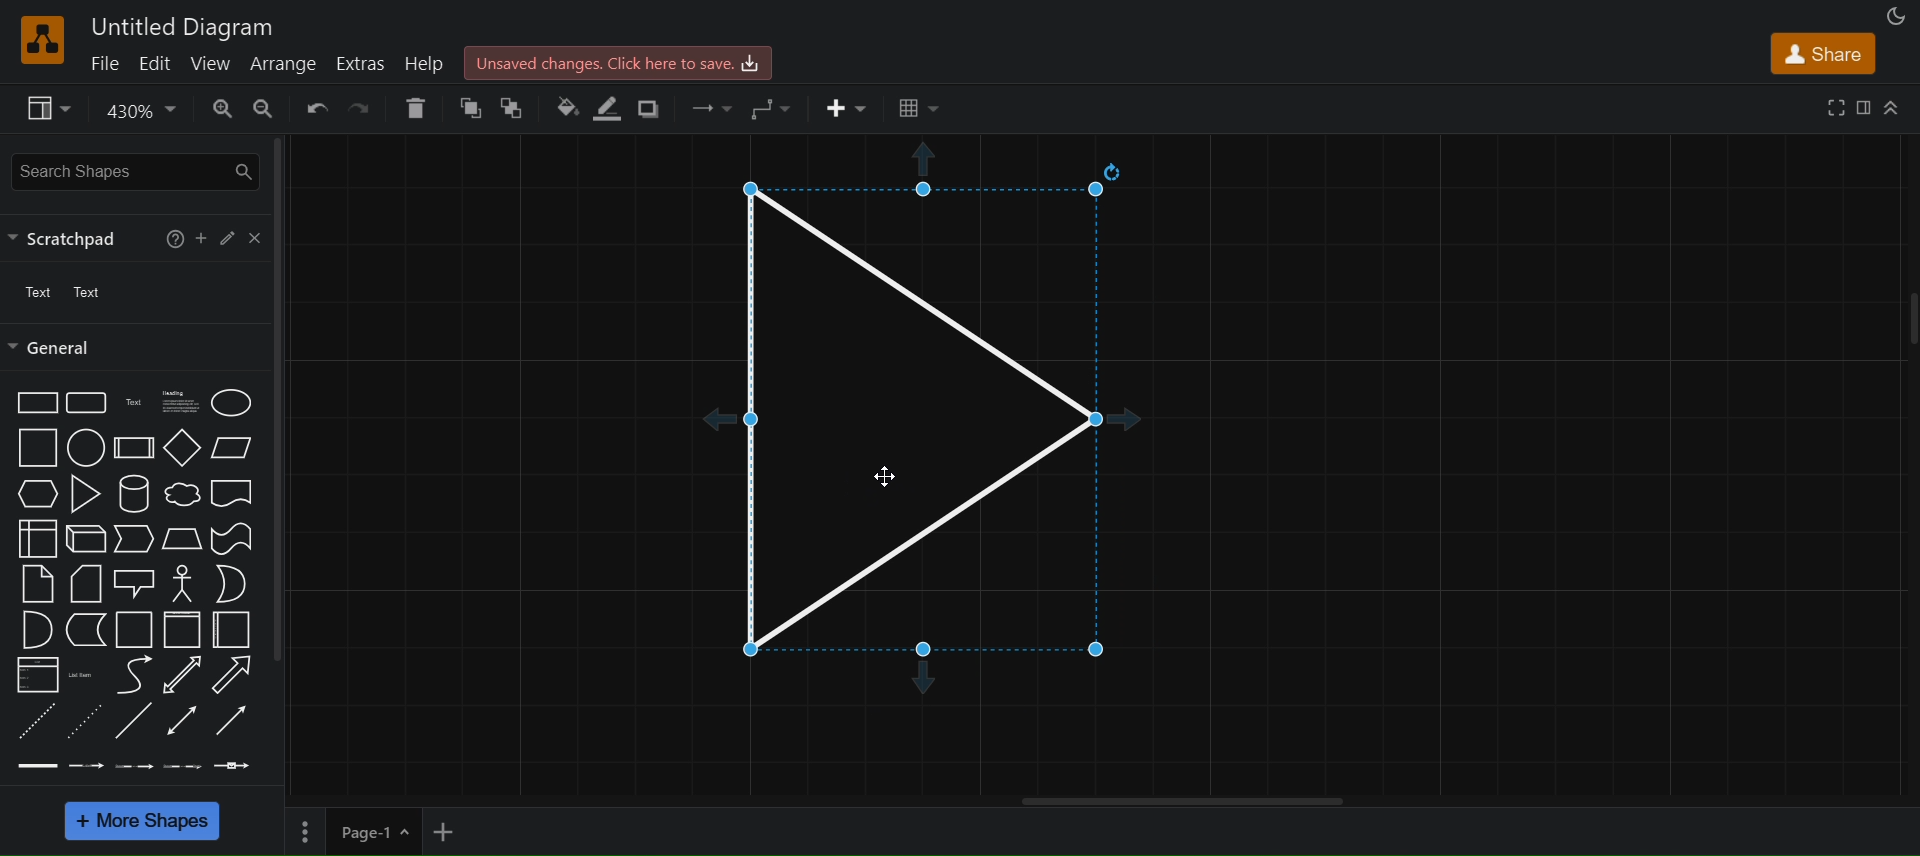 This screenshot has height=856, width=1920. I want to click on appearance, so click(1893, 15).